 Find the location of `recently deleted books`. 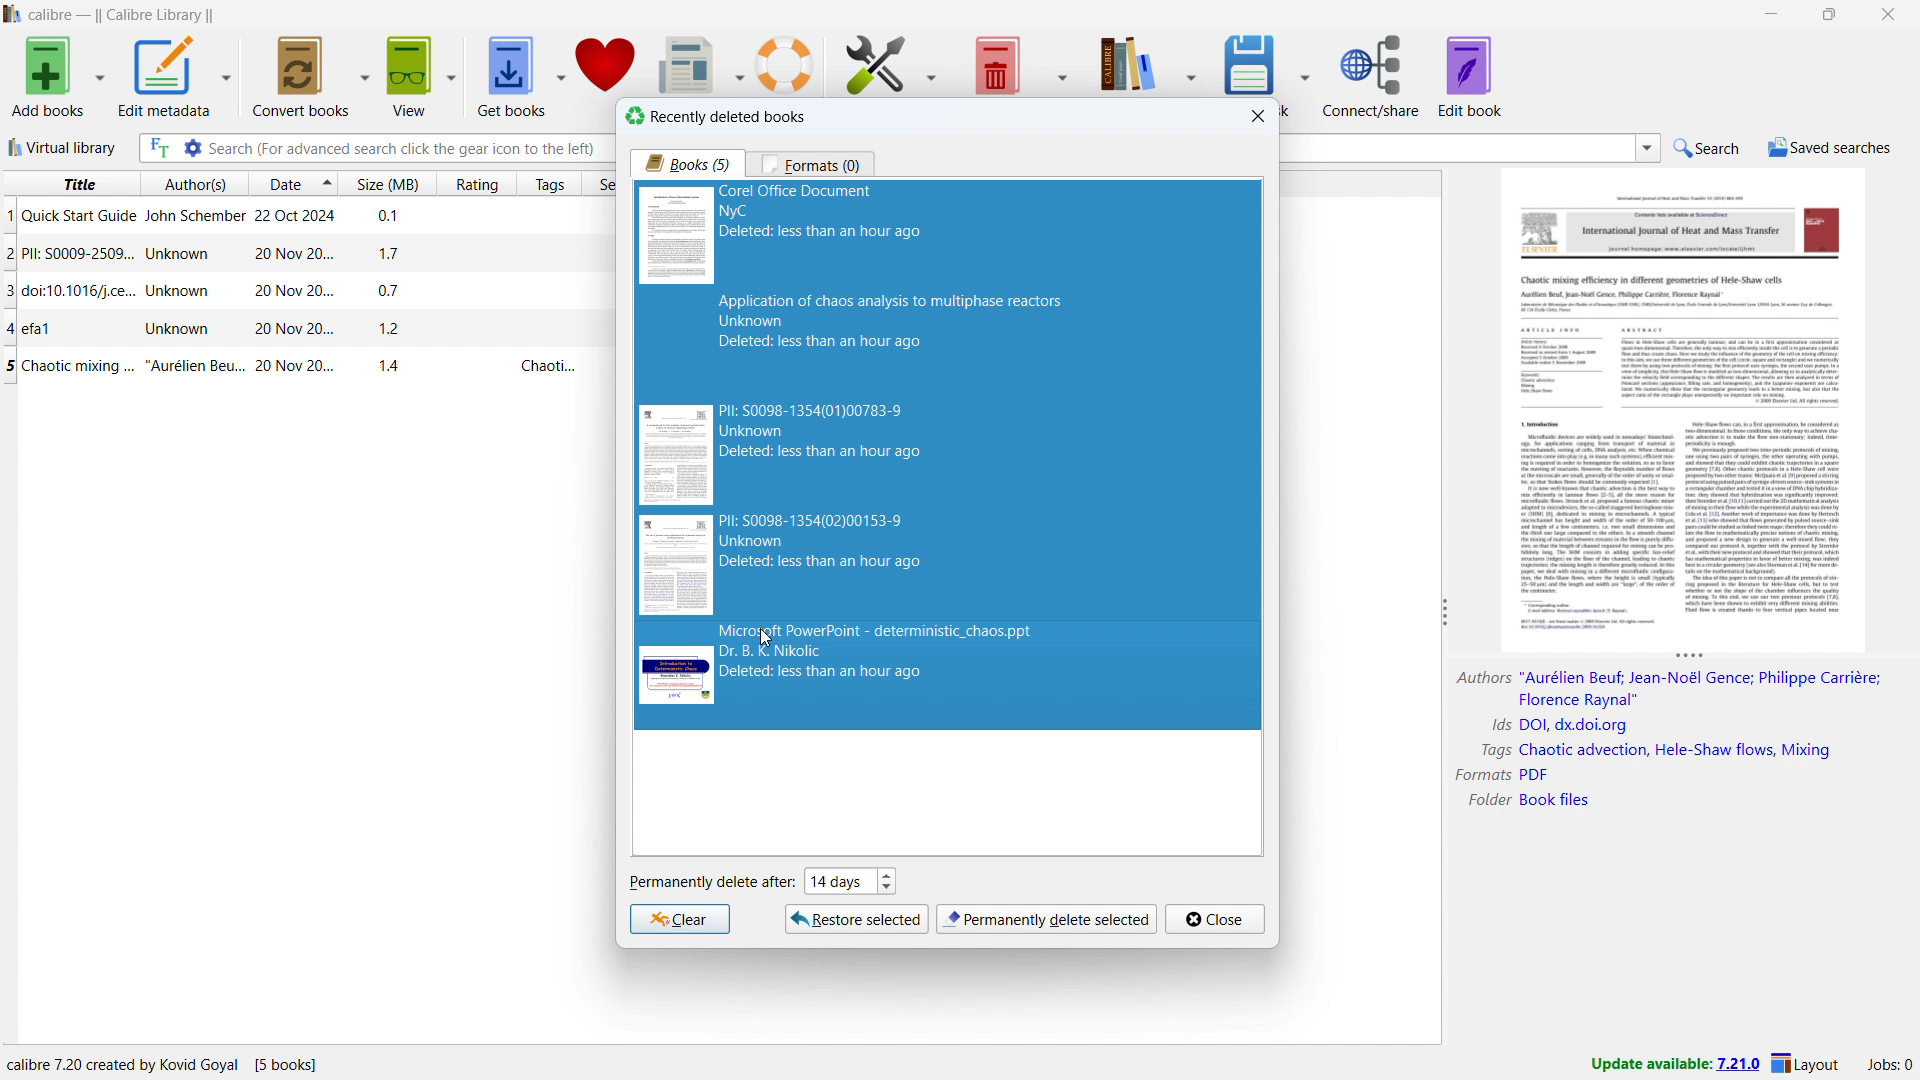

recently deleted books is located at coordinates (715, 116).